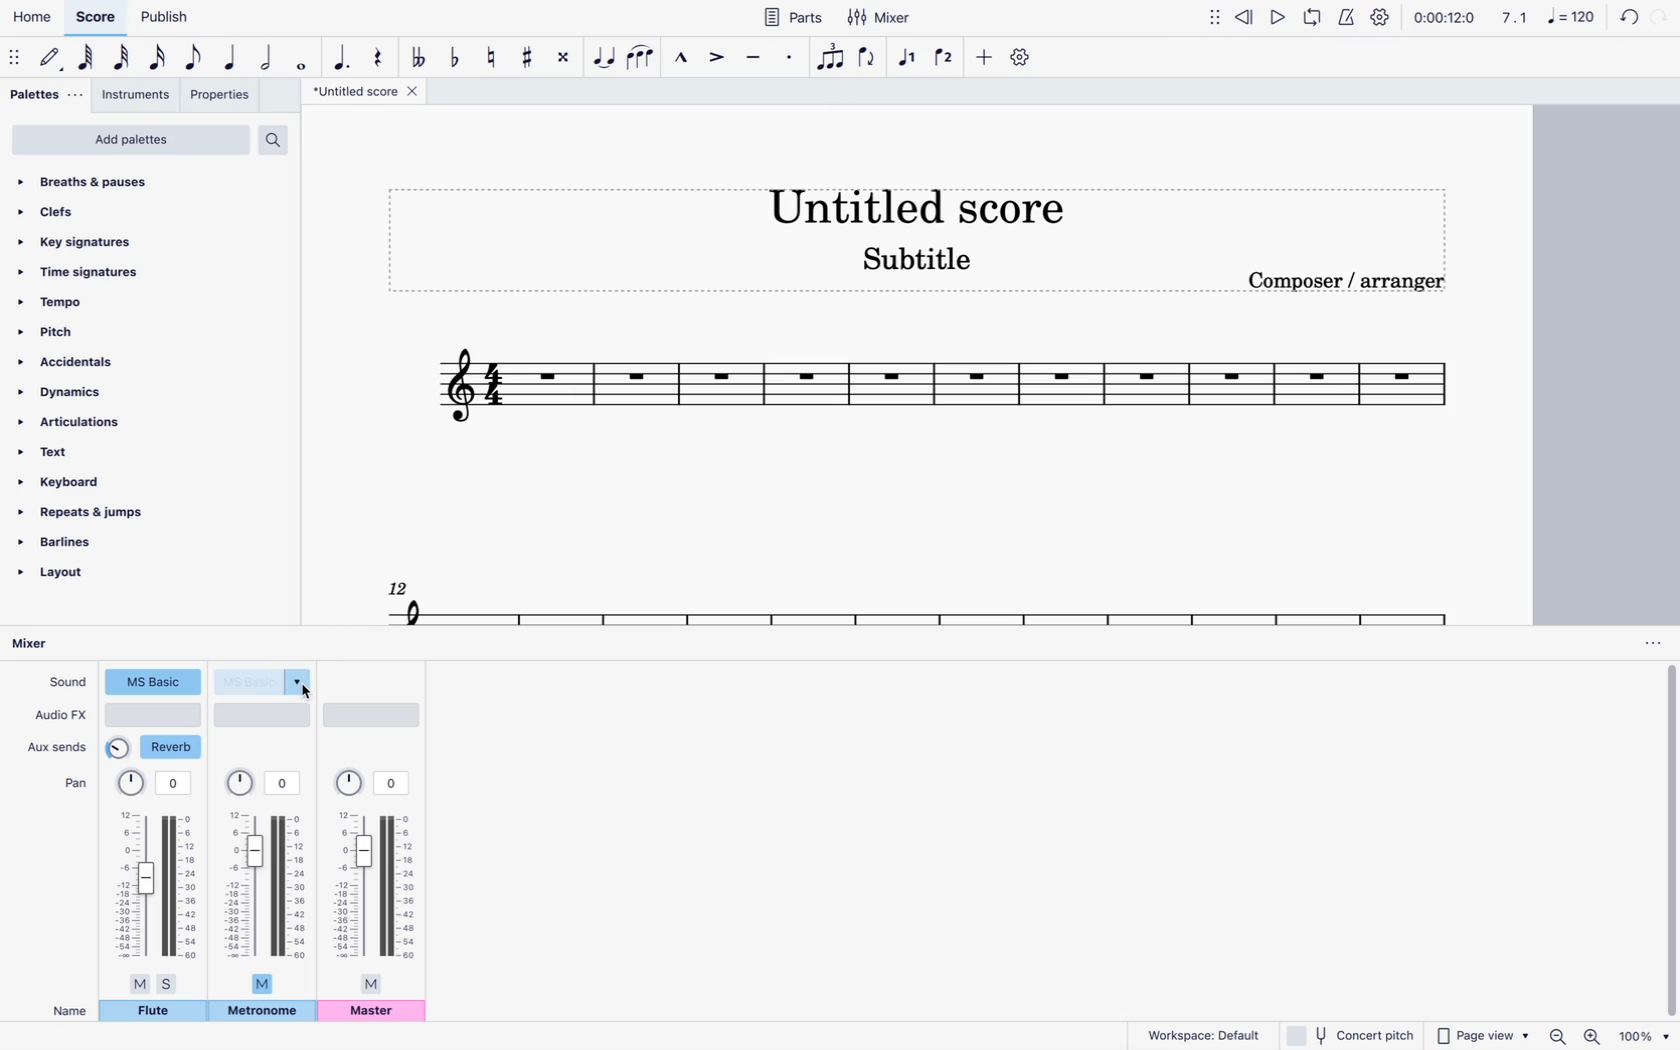 This screenshot has width=1680, height=1050. Describe the element at coordinates (125, 269) in the screenshot. I see `time signatures` at that location.